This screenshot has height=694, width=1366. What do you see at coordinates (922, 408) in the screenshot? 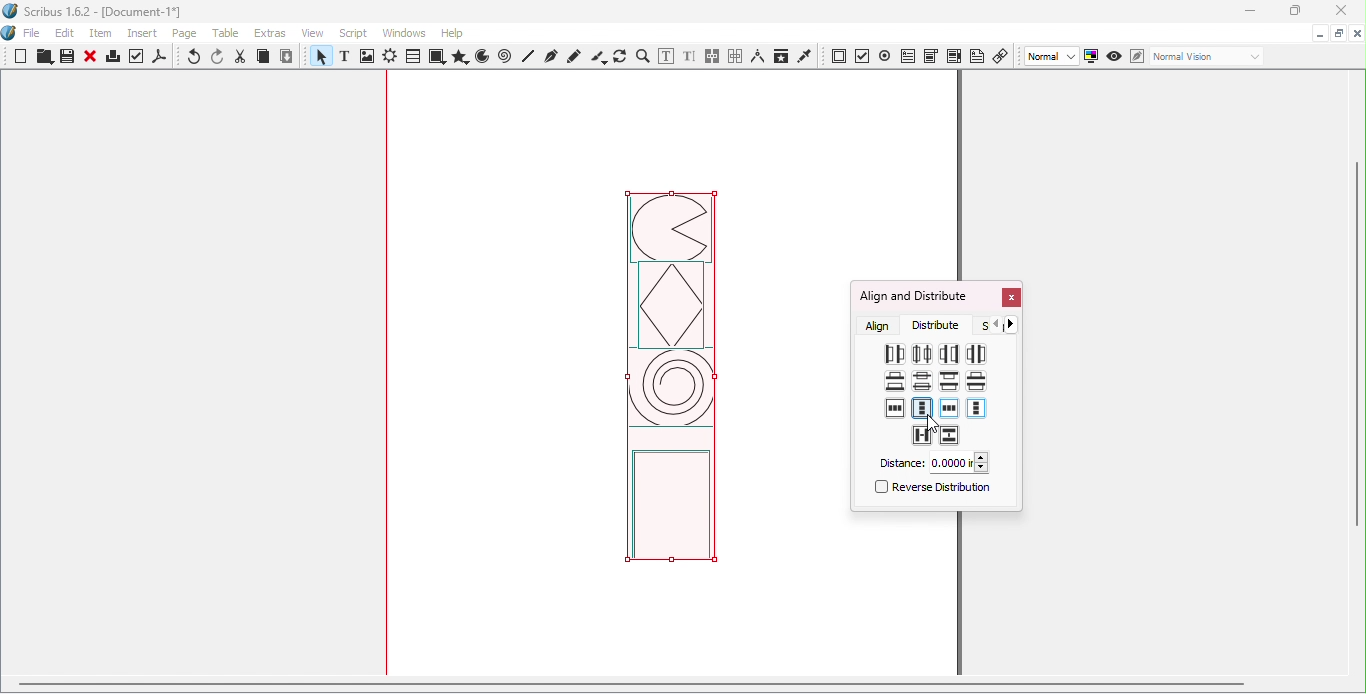
I see `Make vertical gaps between items and the top and bottom of the page equal` at bounding box center [922, 408].